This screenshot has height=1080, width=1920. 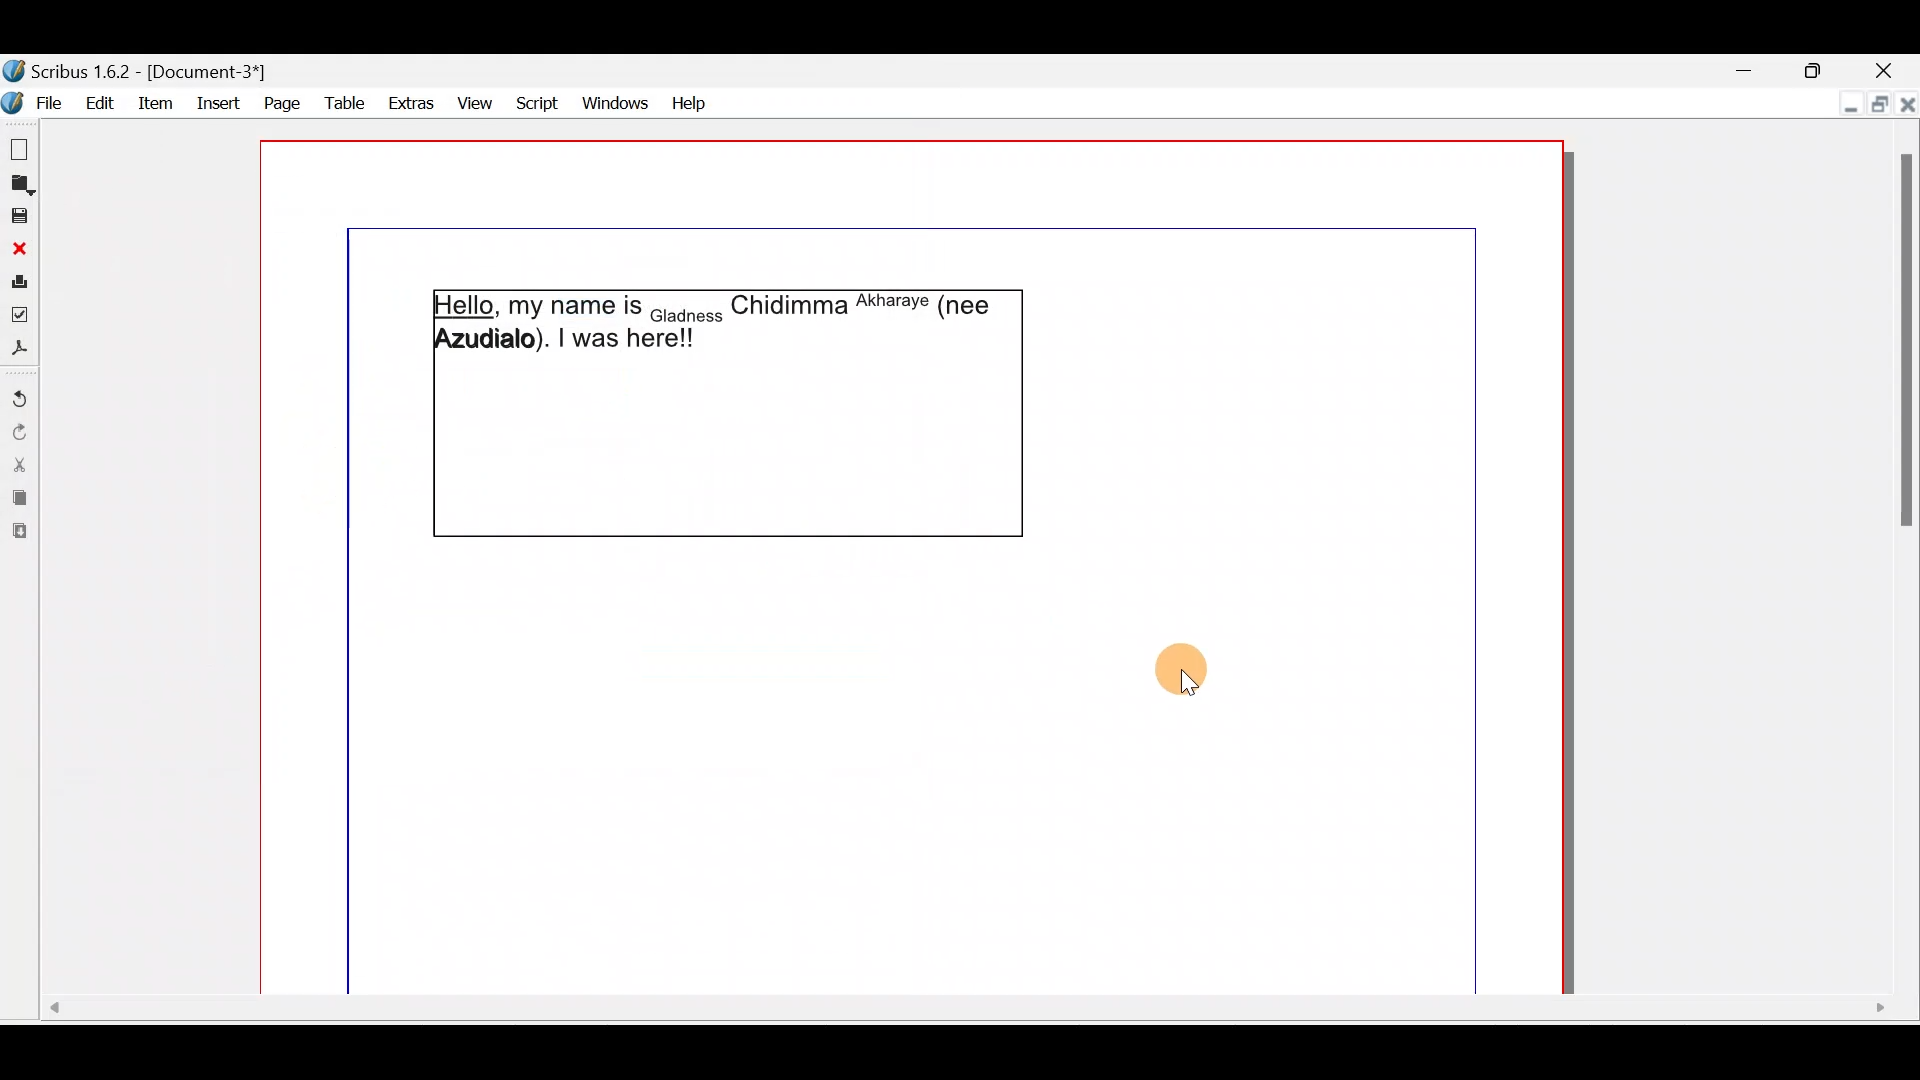 What do you see at coordinates (1890, 70) in the screenshot?
I see `Close` at bounding box center [1890, 70].